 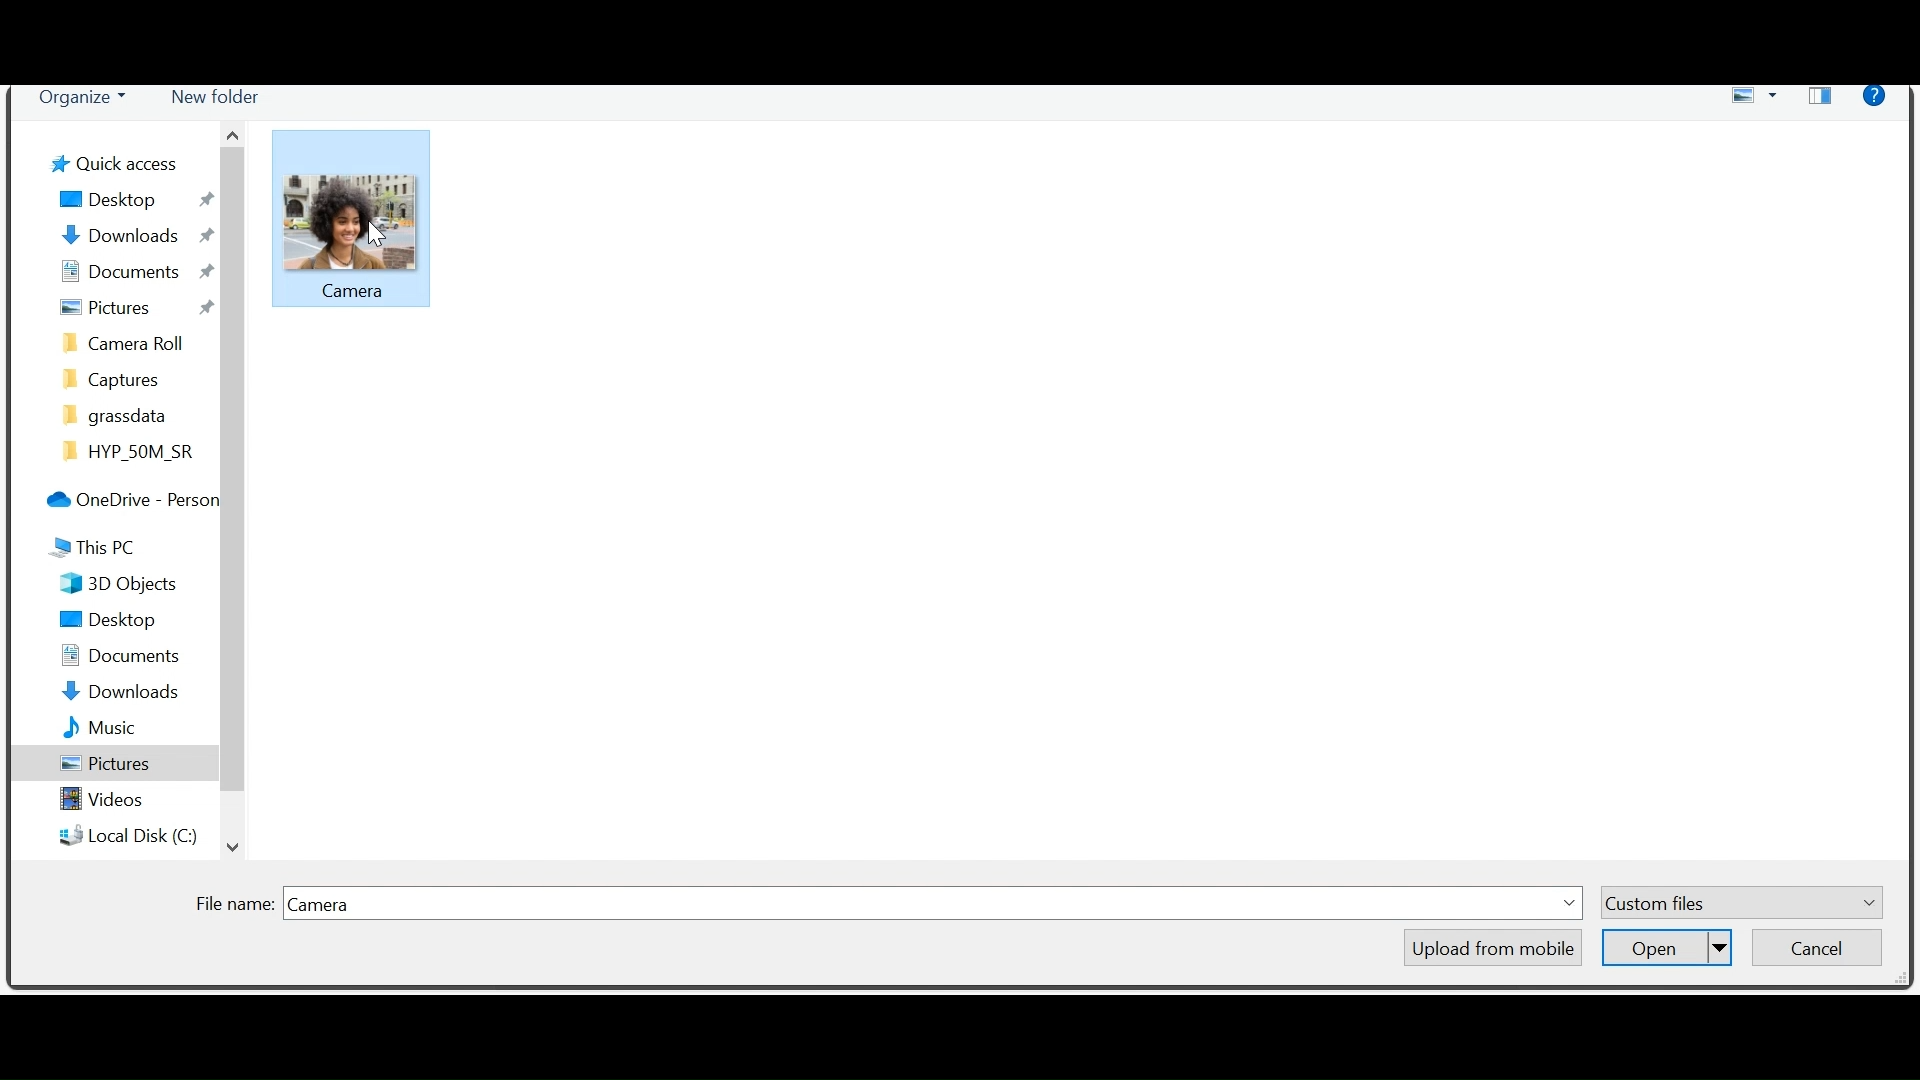 What do you see at coordinates (134, 233) in the screenshot?
I see `Downloads` at bounding box center [134, 233].